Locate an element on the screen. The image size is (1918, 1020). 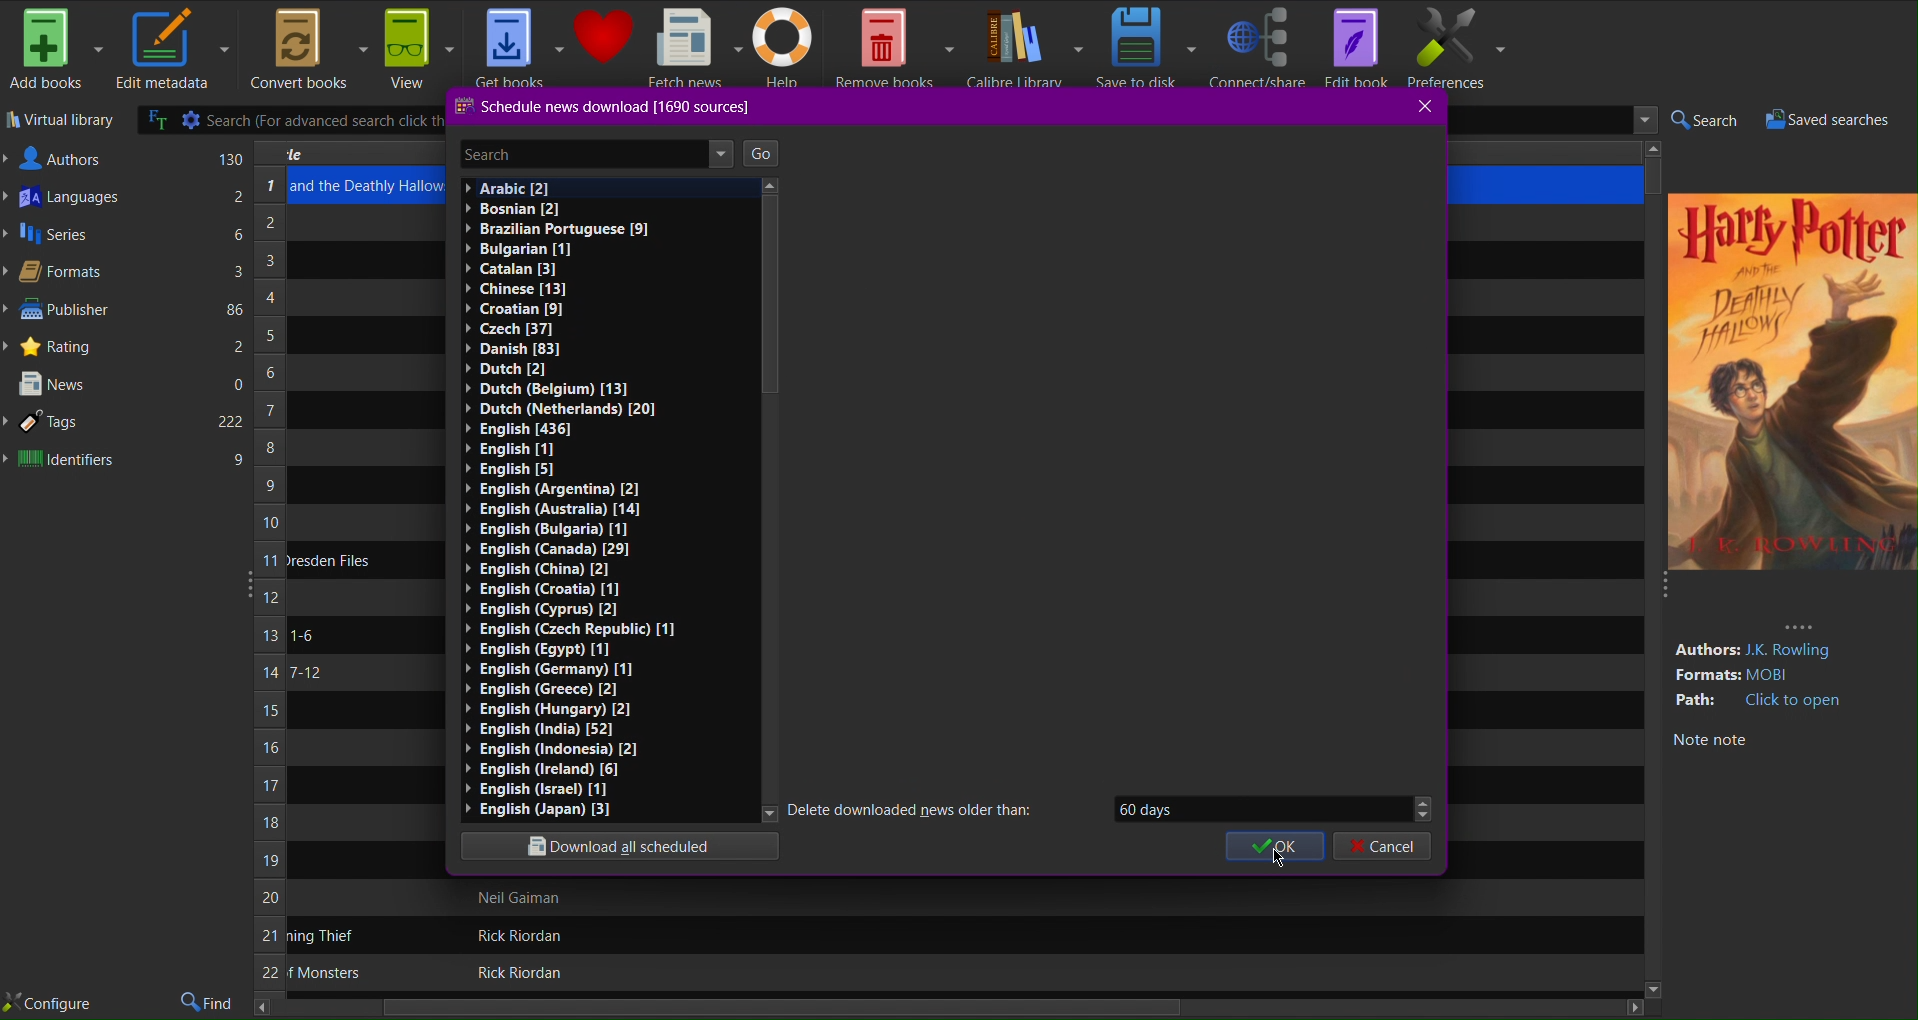
Calibre Library is located at coordinates (1024, 48).